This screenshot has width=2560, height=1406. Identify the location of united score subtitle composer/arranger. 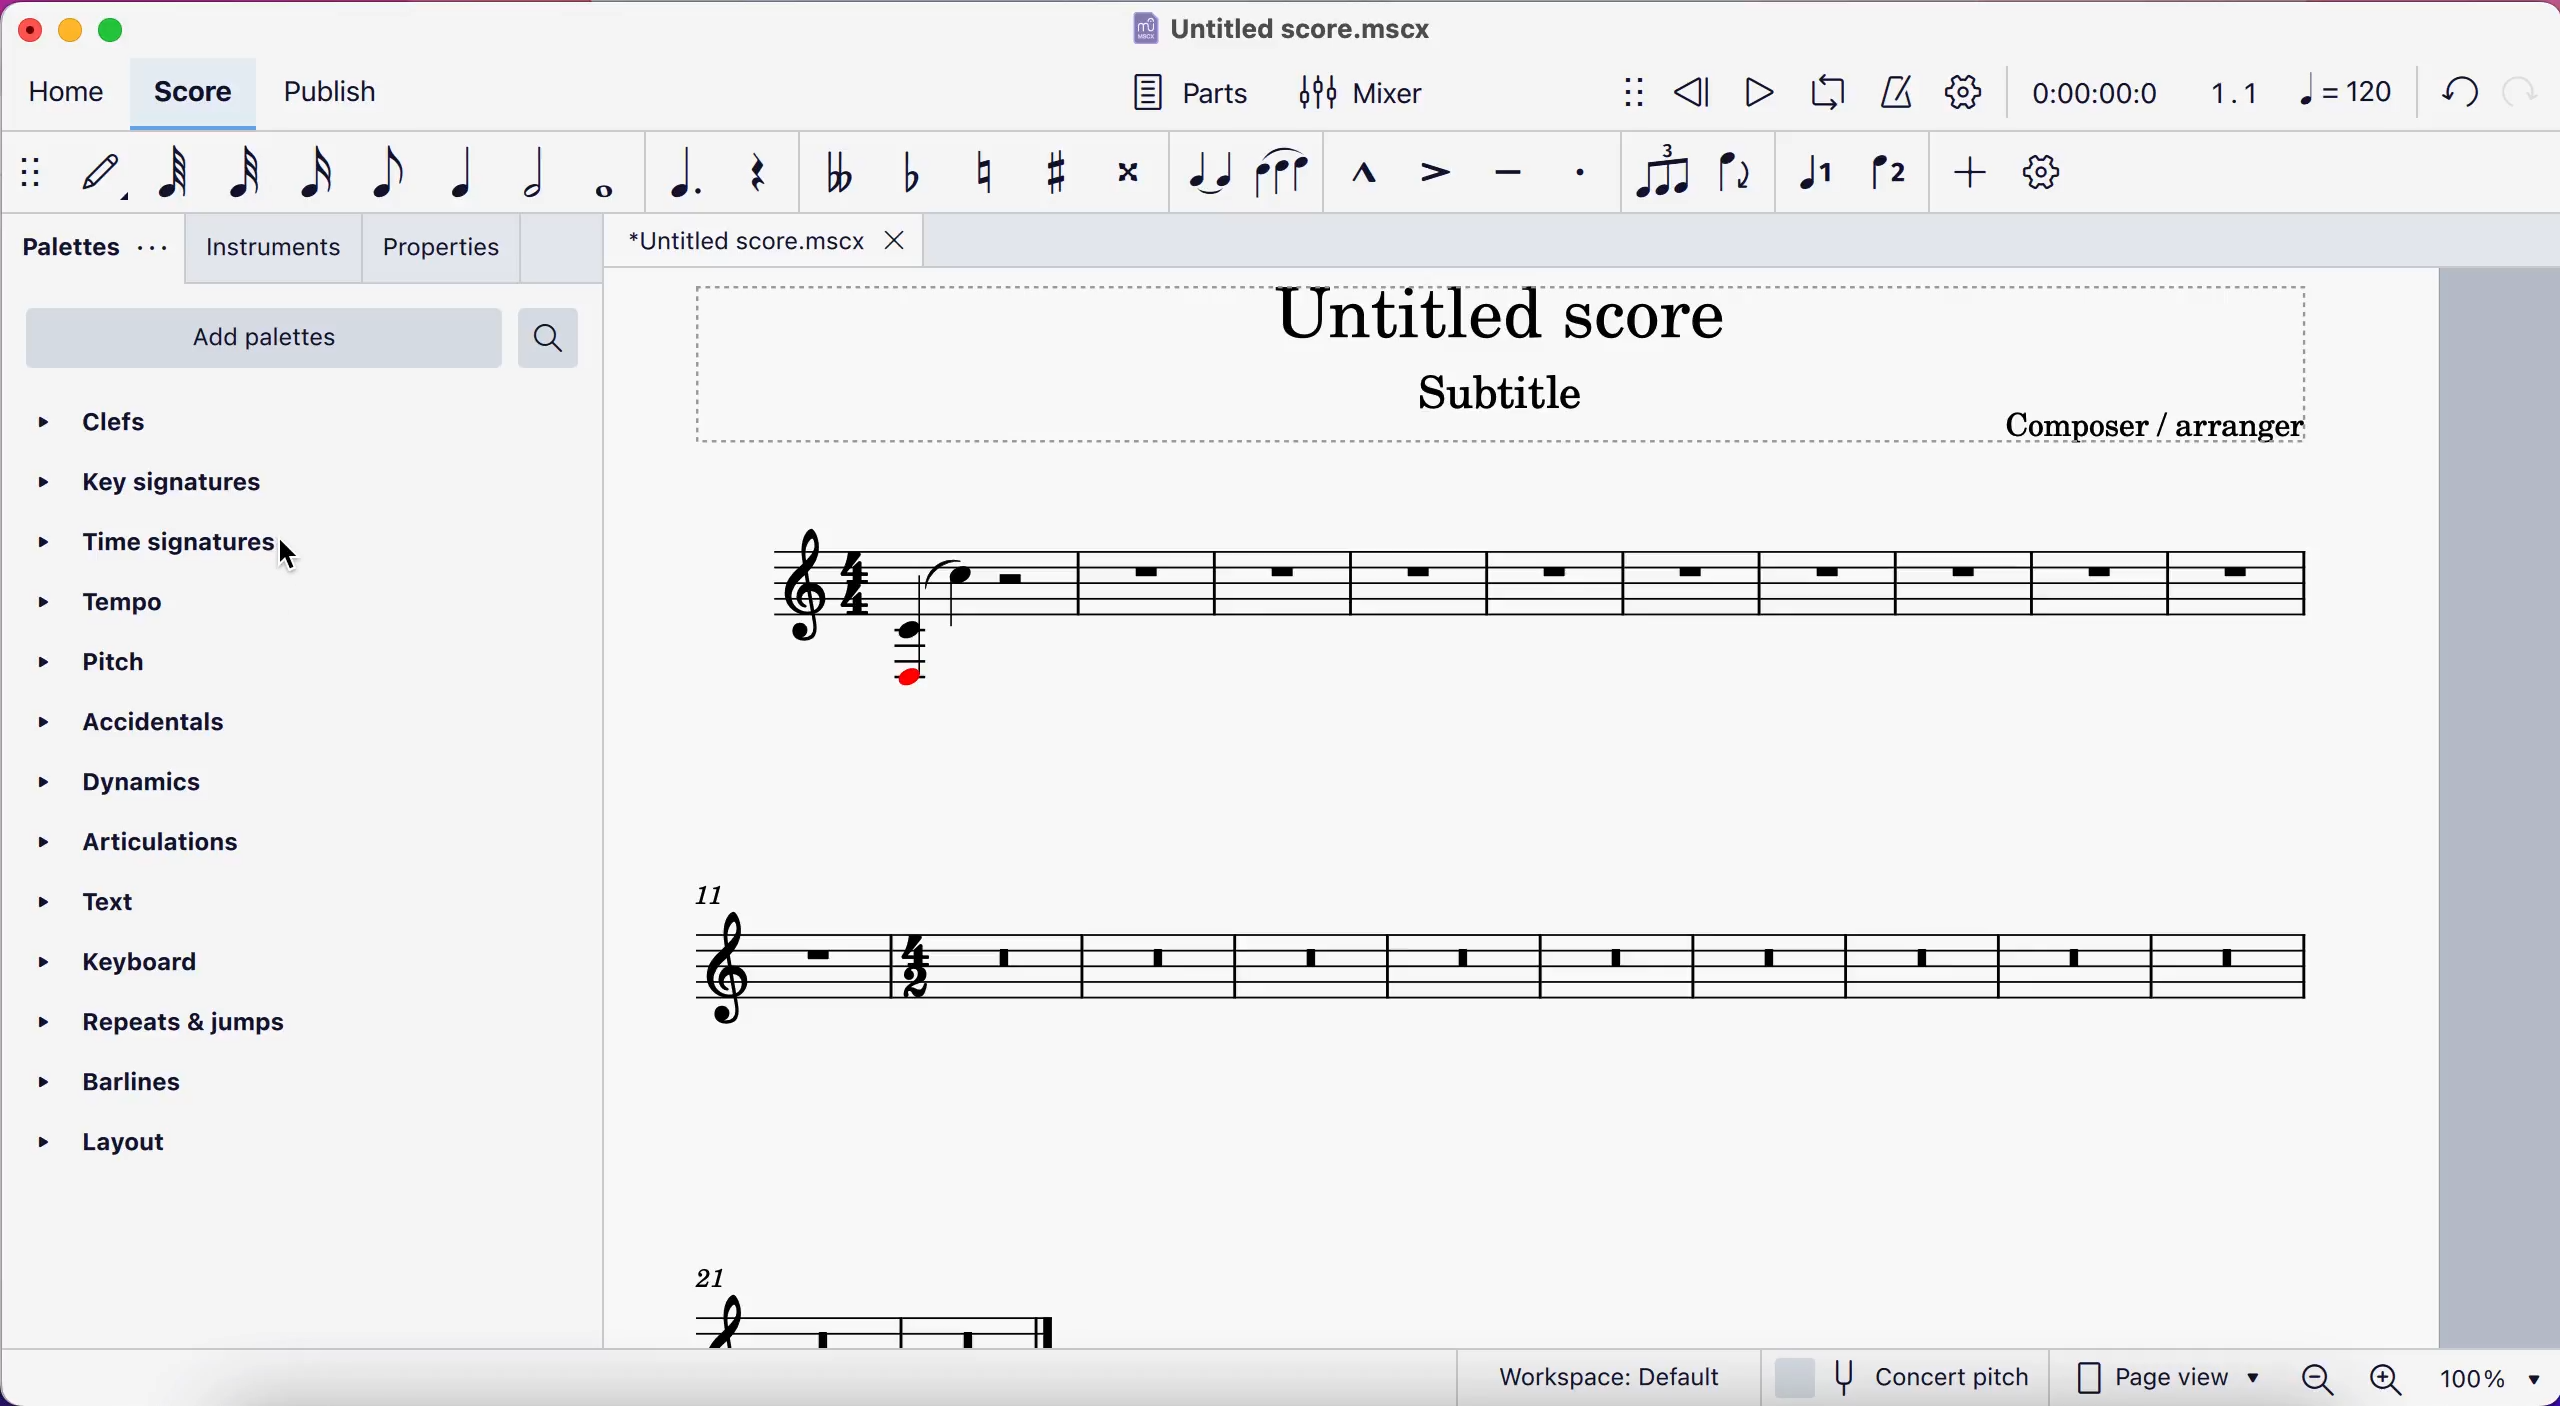
(1517, 371).